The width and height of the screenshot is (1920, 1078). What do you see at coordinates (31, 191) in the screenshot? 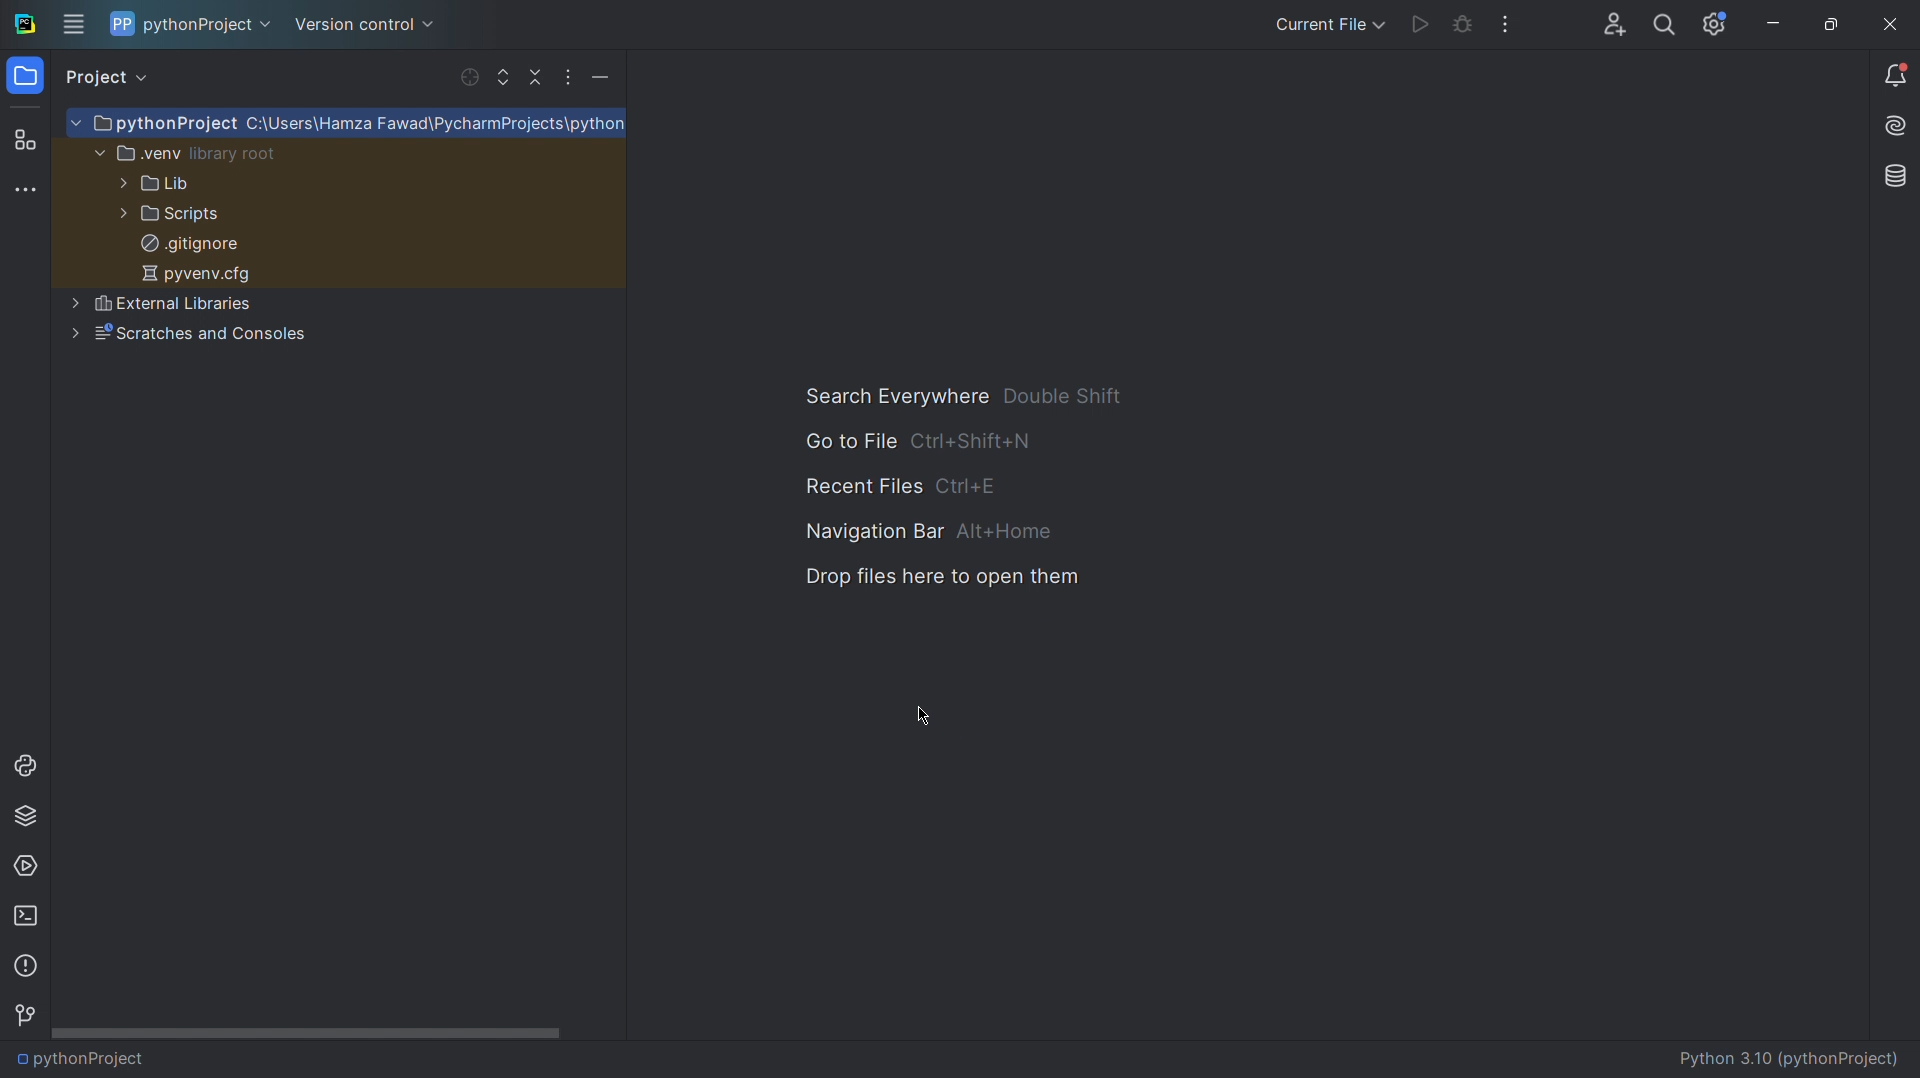
I see `More` at bounding box center [31, 191].